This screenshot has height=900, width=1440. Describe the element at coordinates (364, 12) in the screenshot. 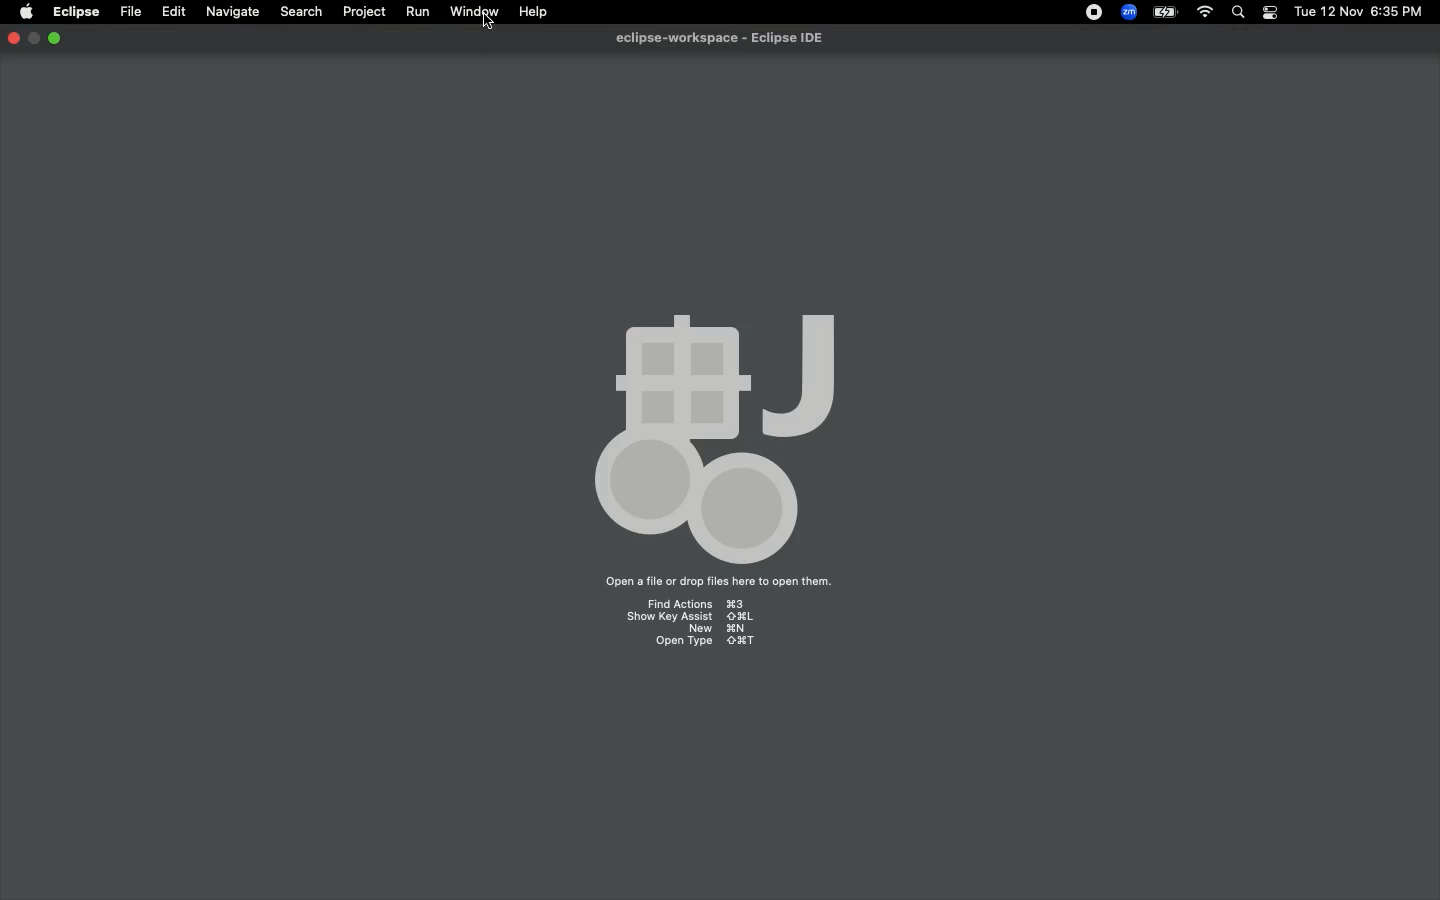

I see `Project` at that location.